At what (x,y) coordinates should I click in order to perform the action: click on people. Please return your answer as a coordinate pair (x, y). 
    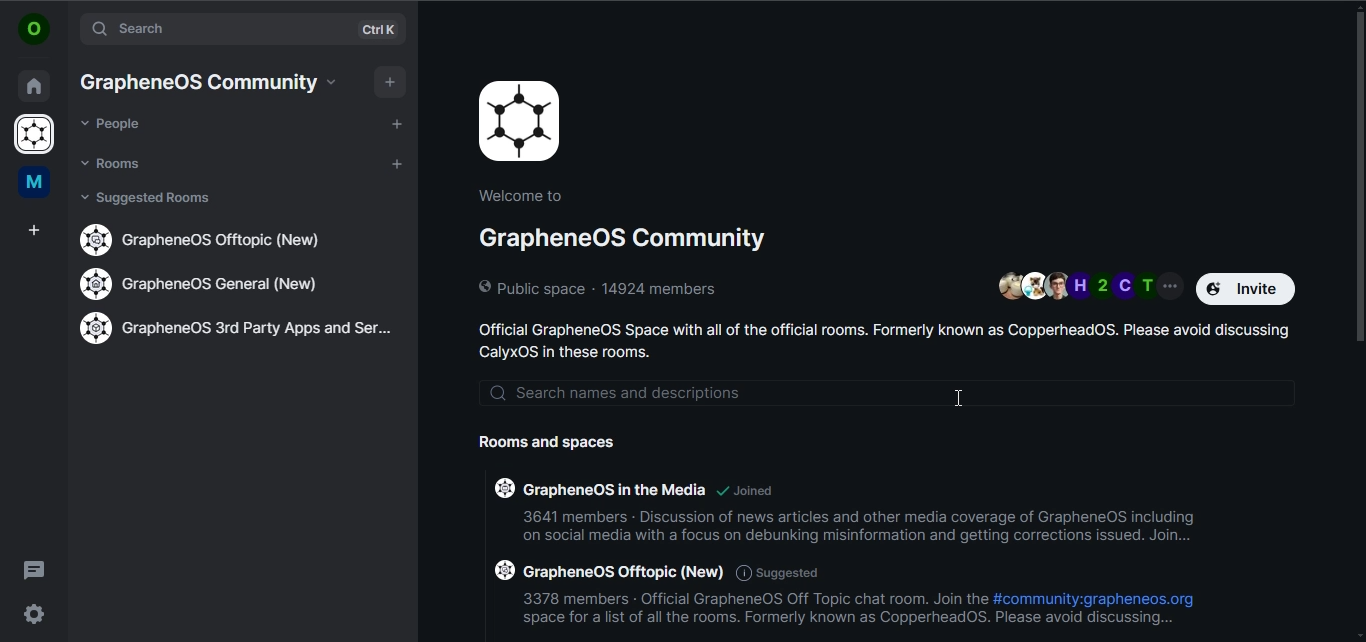
    Looking at the image, I should click on (113, 124).